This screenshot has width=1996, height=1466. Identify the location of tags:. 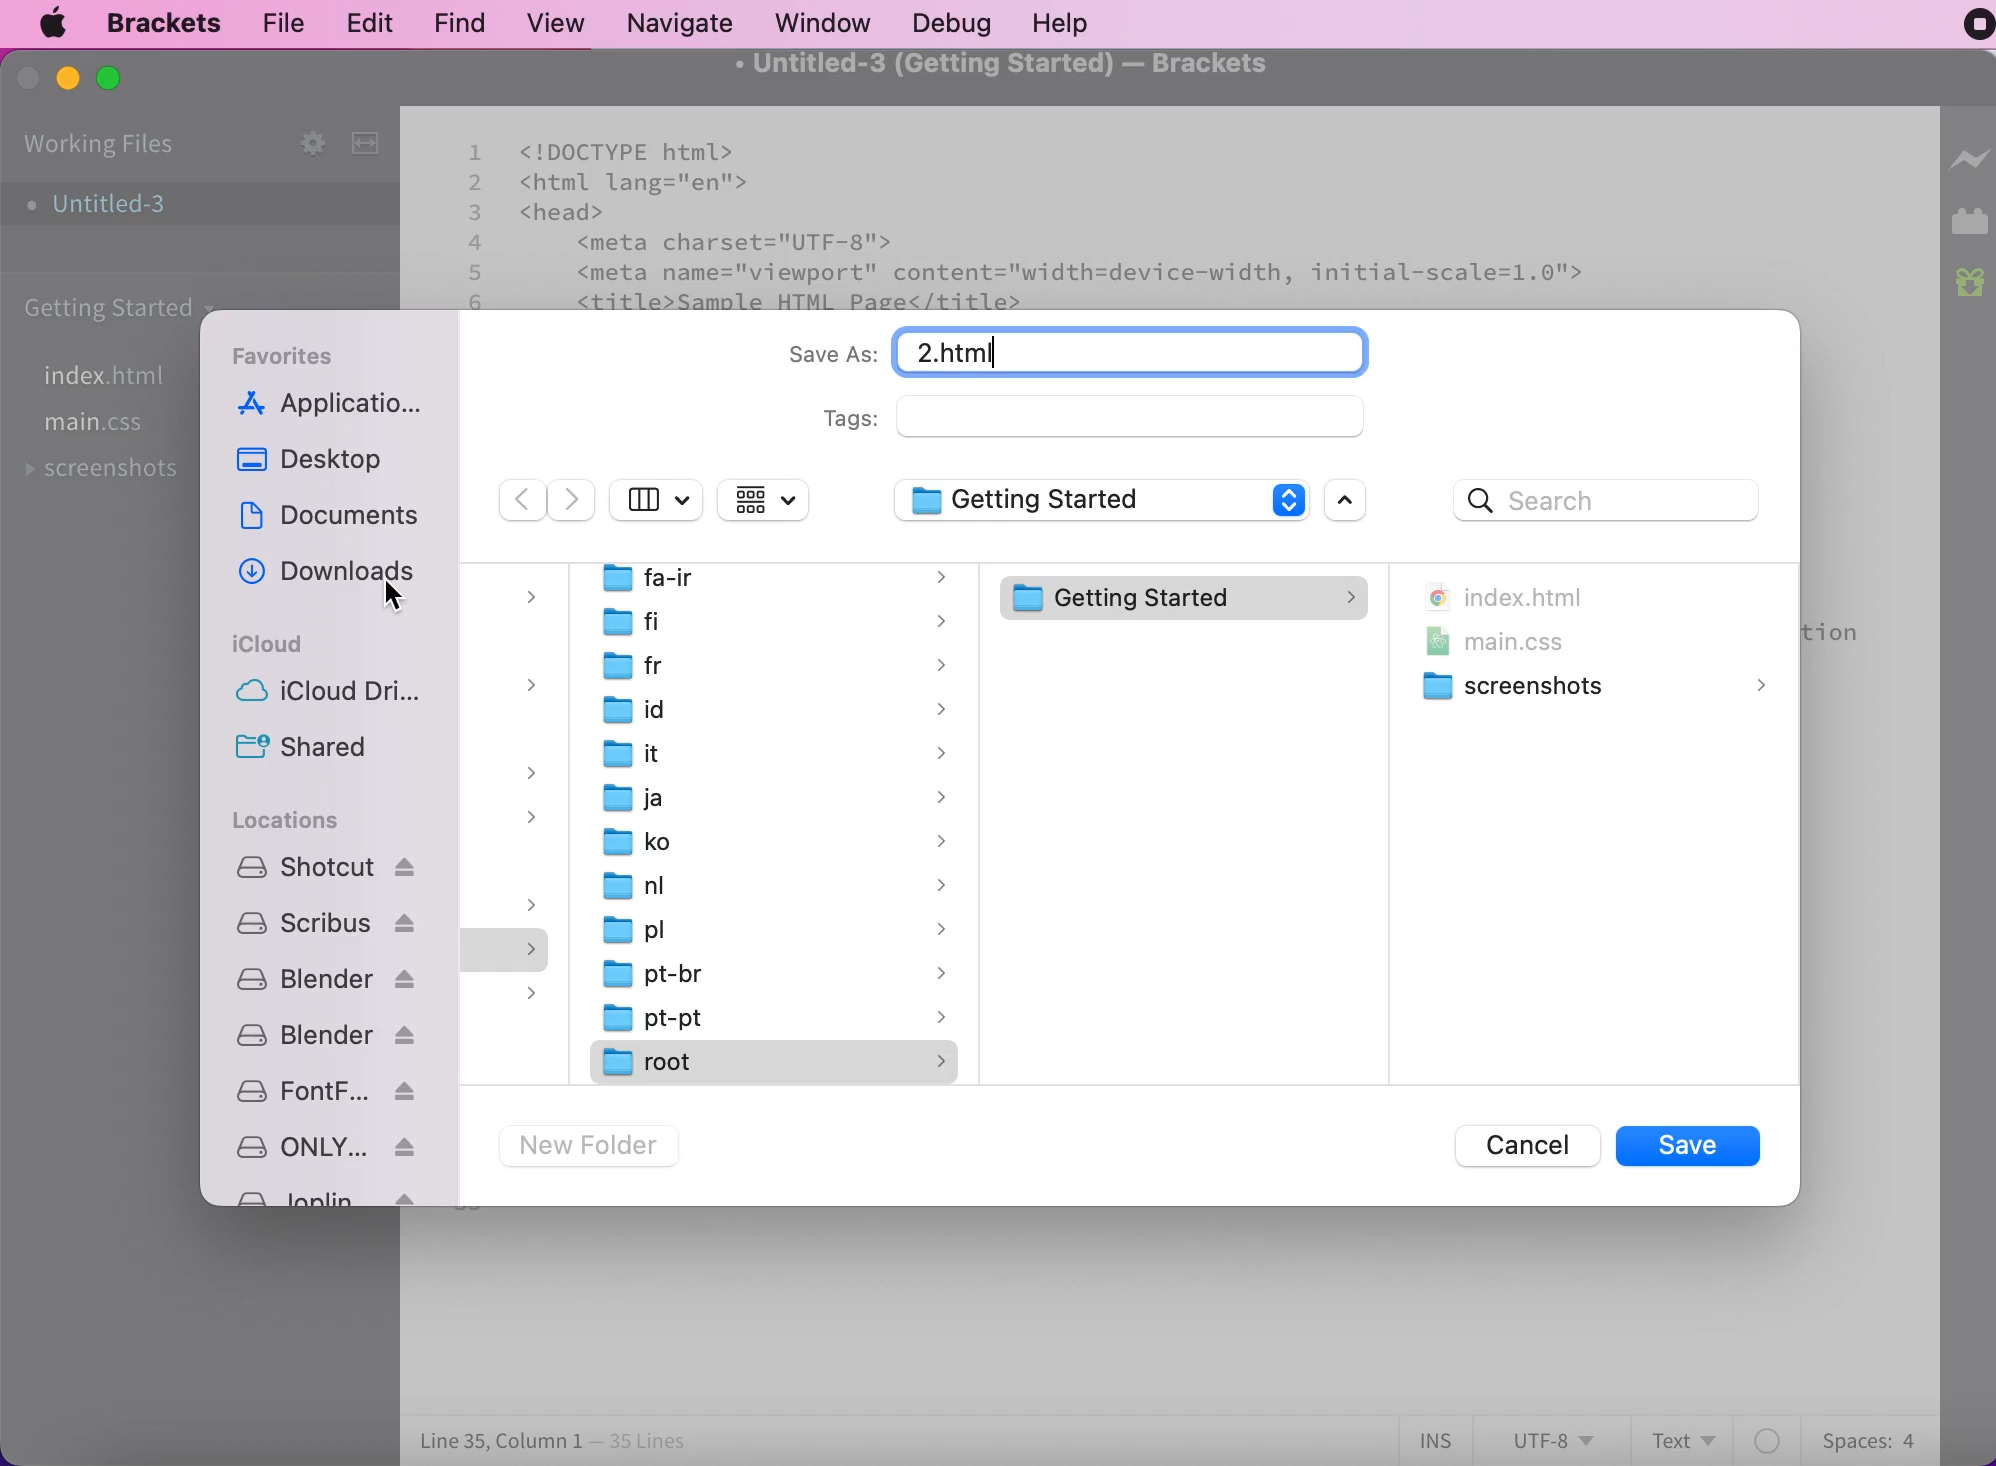
(1110, 429).